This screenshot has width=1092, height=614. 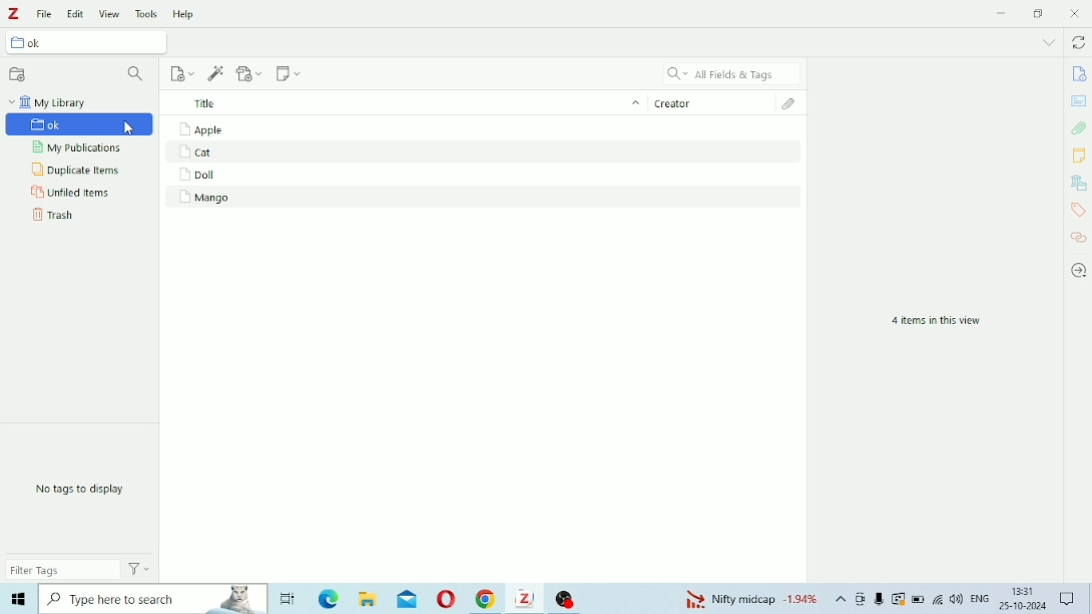 I want to click on Duplicate Items, so click(x=76, y=170).